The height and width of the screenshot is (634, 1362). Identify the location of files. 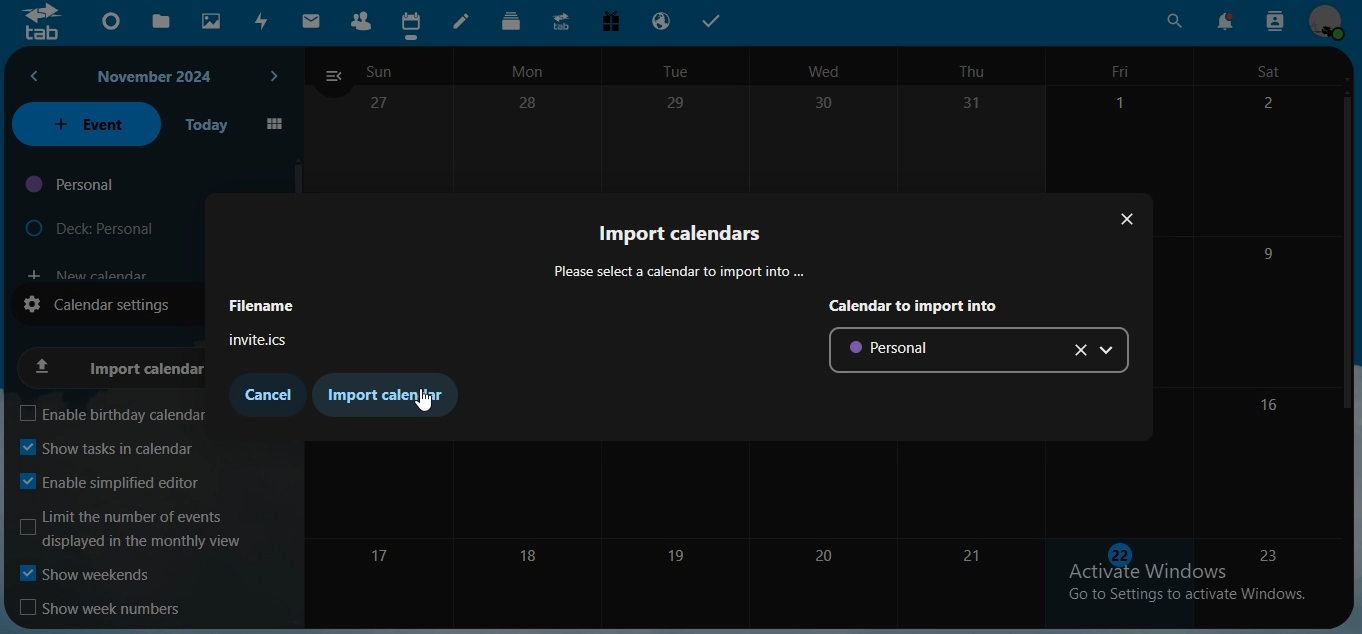
(166, 22).